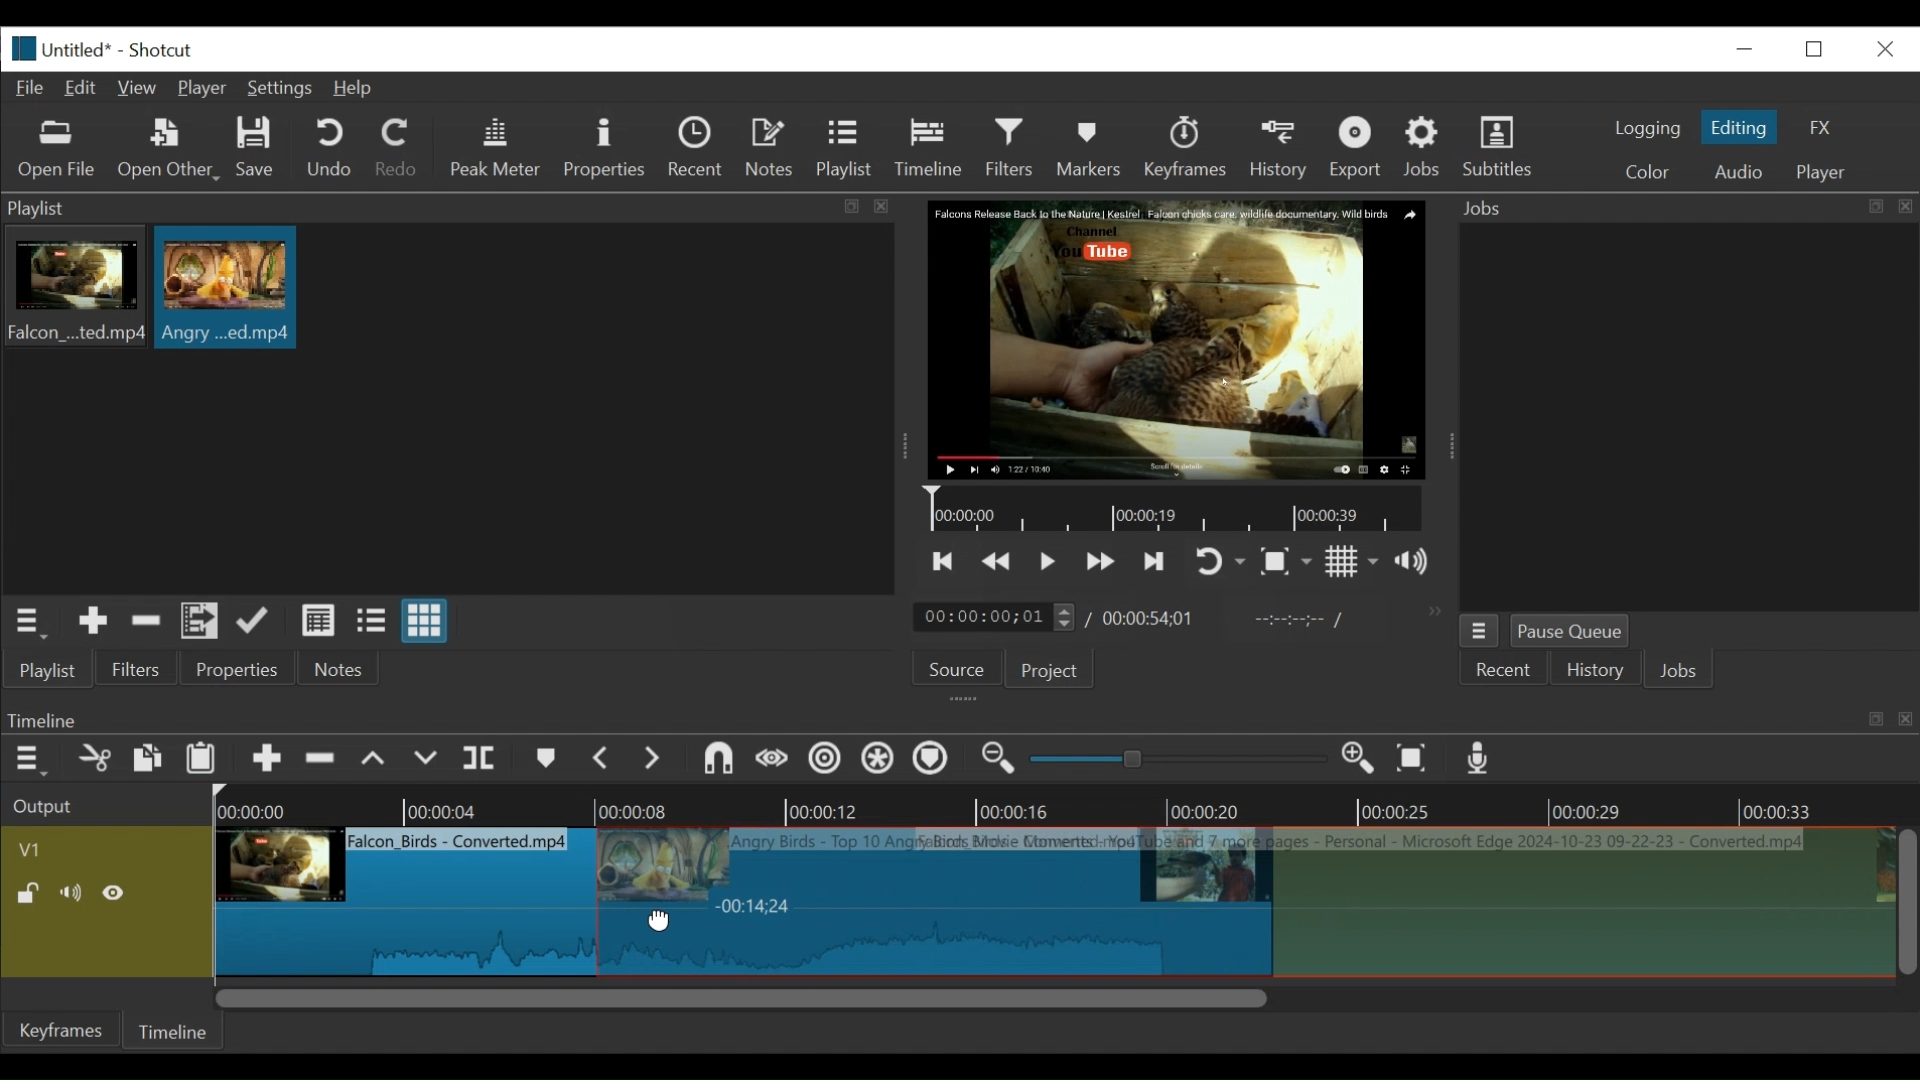 The width and height of the screenshot is (1920, 1080). I want to click on Notes, so click(339, 669).